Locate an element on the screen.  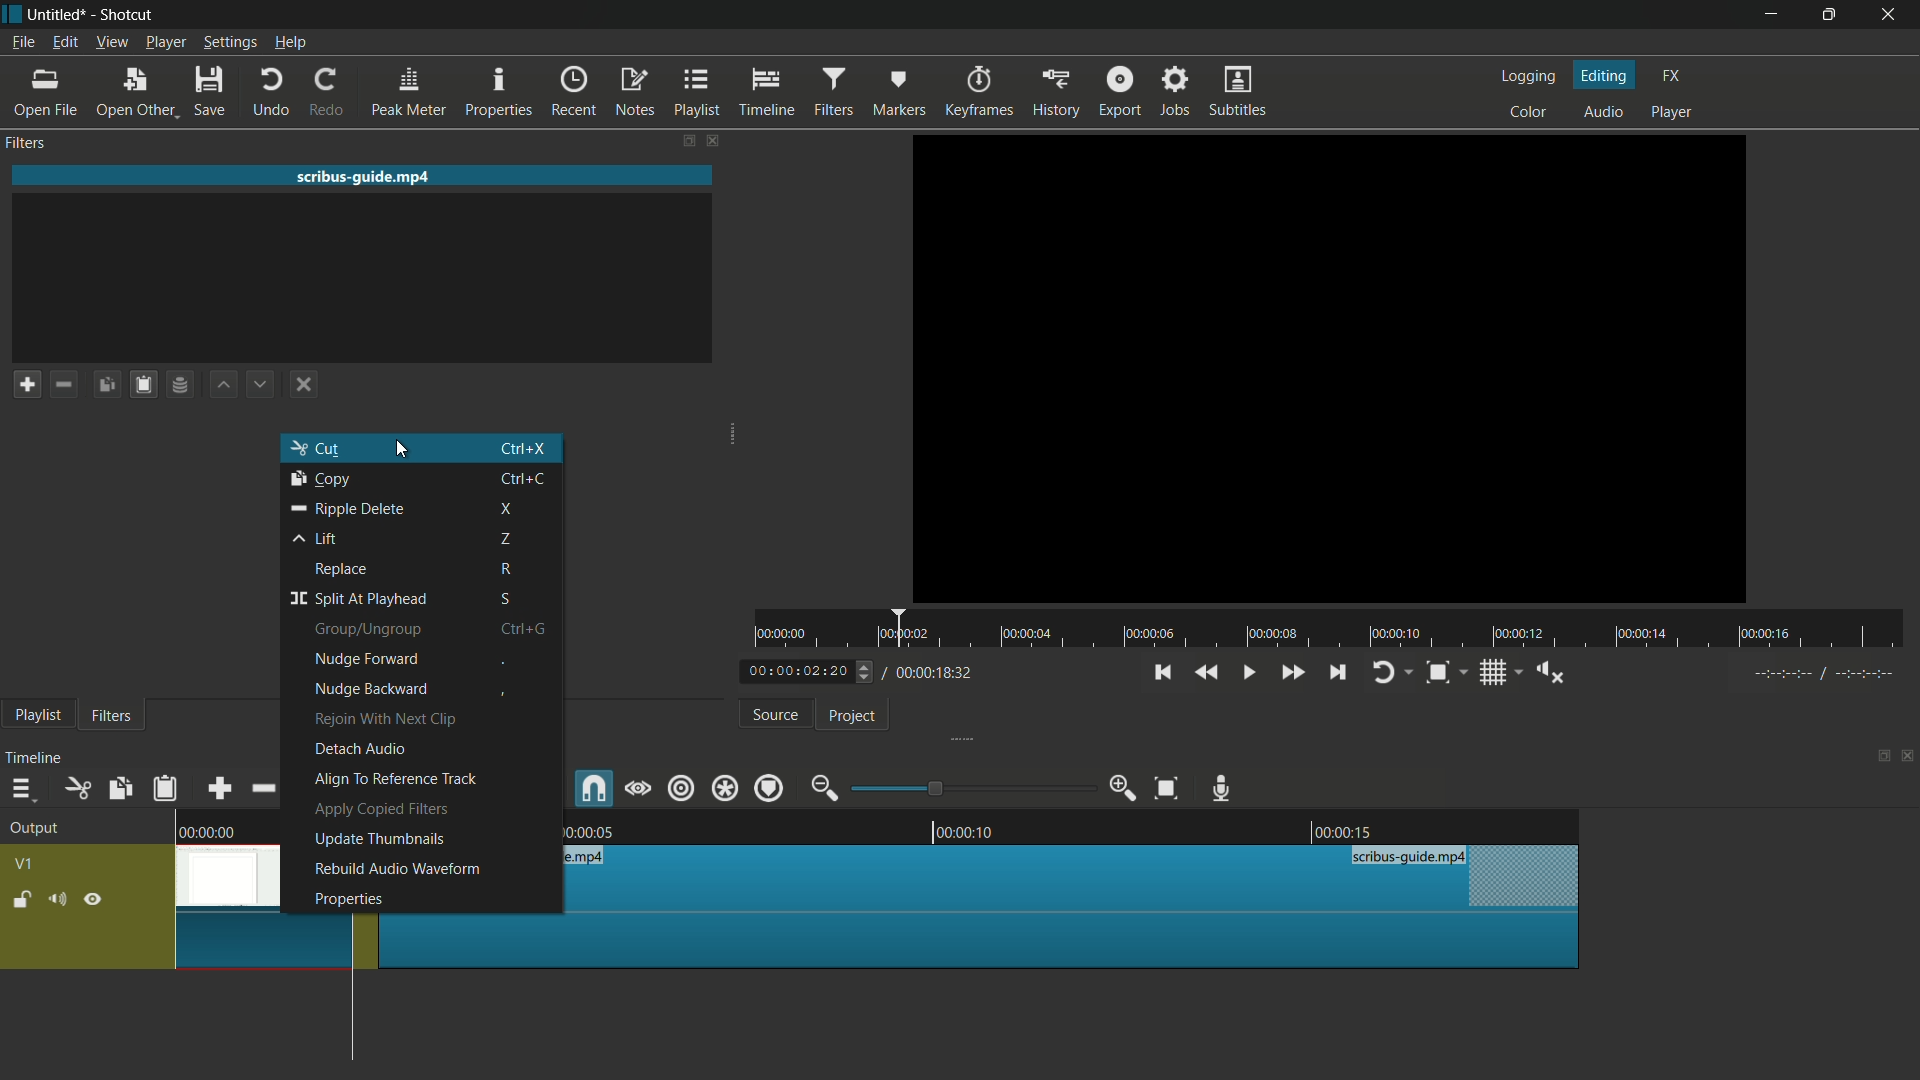
change layout is located at coordinates (1880, 758).